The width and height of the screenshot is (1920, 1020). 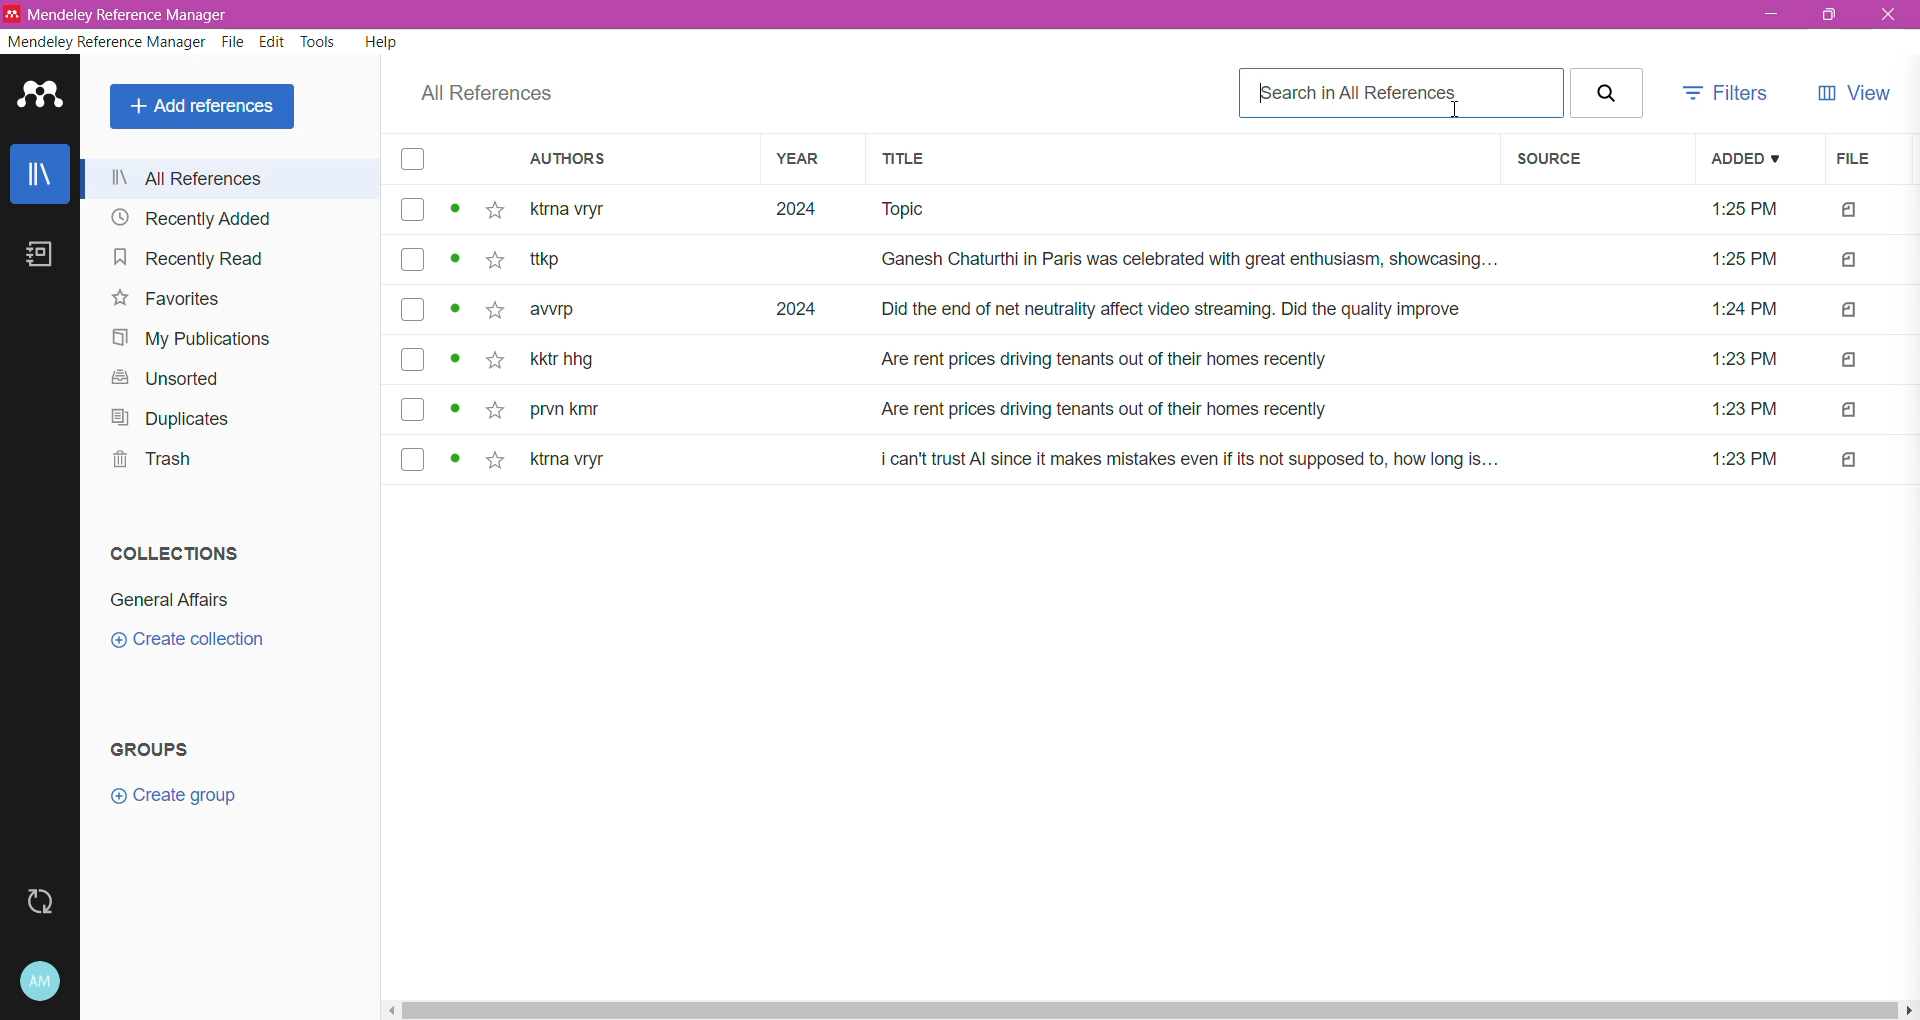 I want to click on click here to add to favourites, so click(x=499, y=460).